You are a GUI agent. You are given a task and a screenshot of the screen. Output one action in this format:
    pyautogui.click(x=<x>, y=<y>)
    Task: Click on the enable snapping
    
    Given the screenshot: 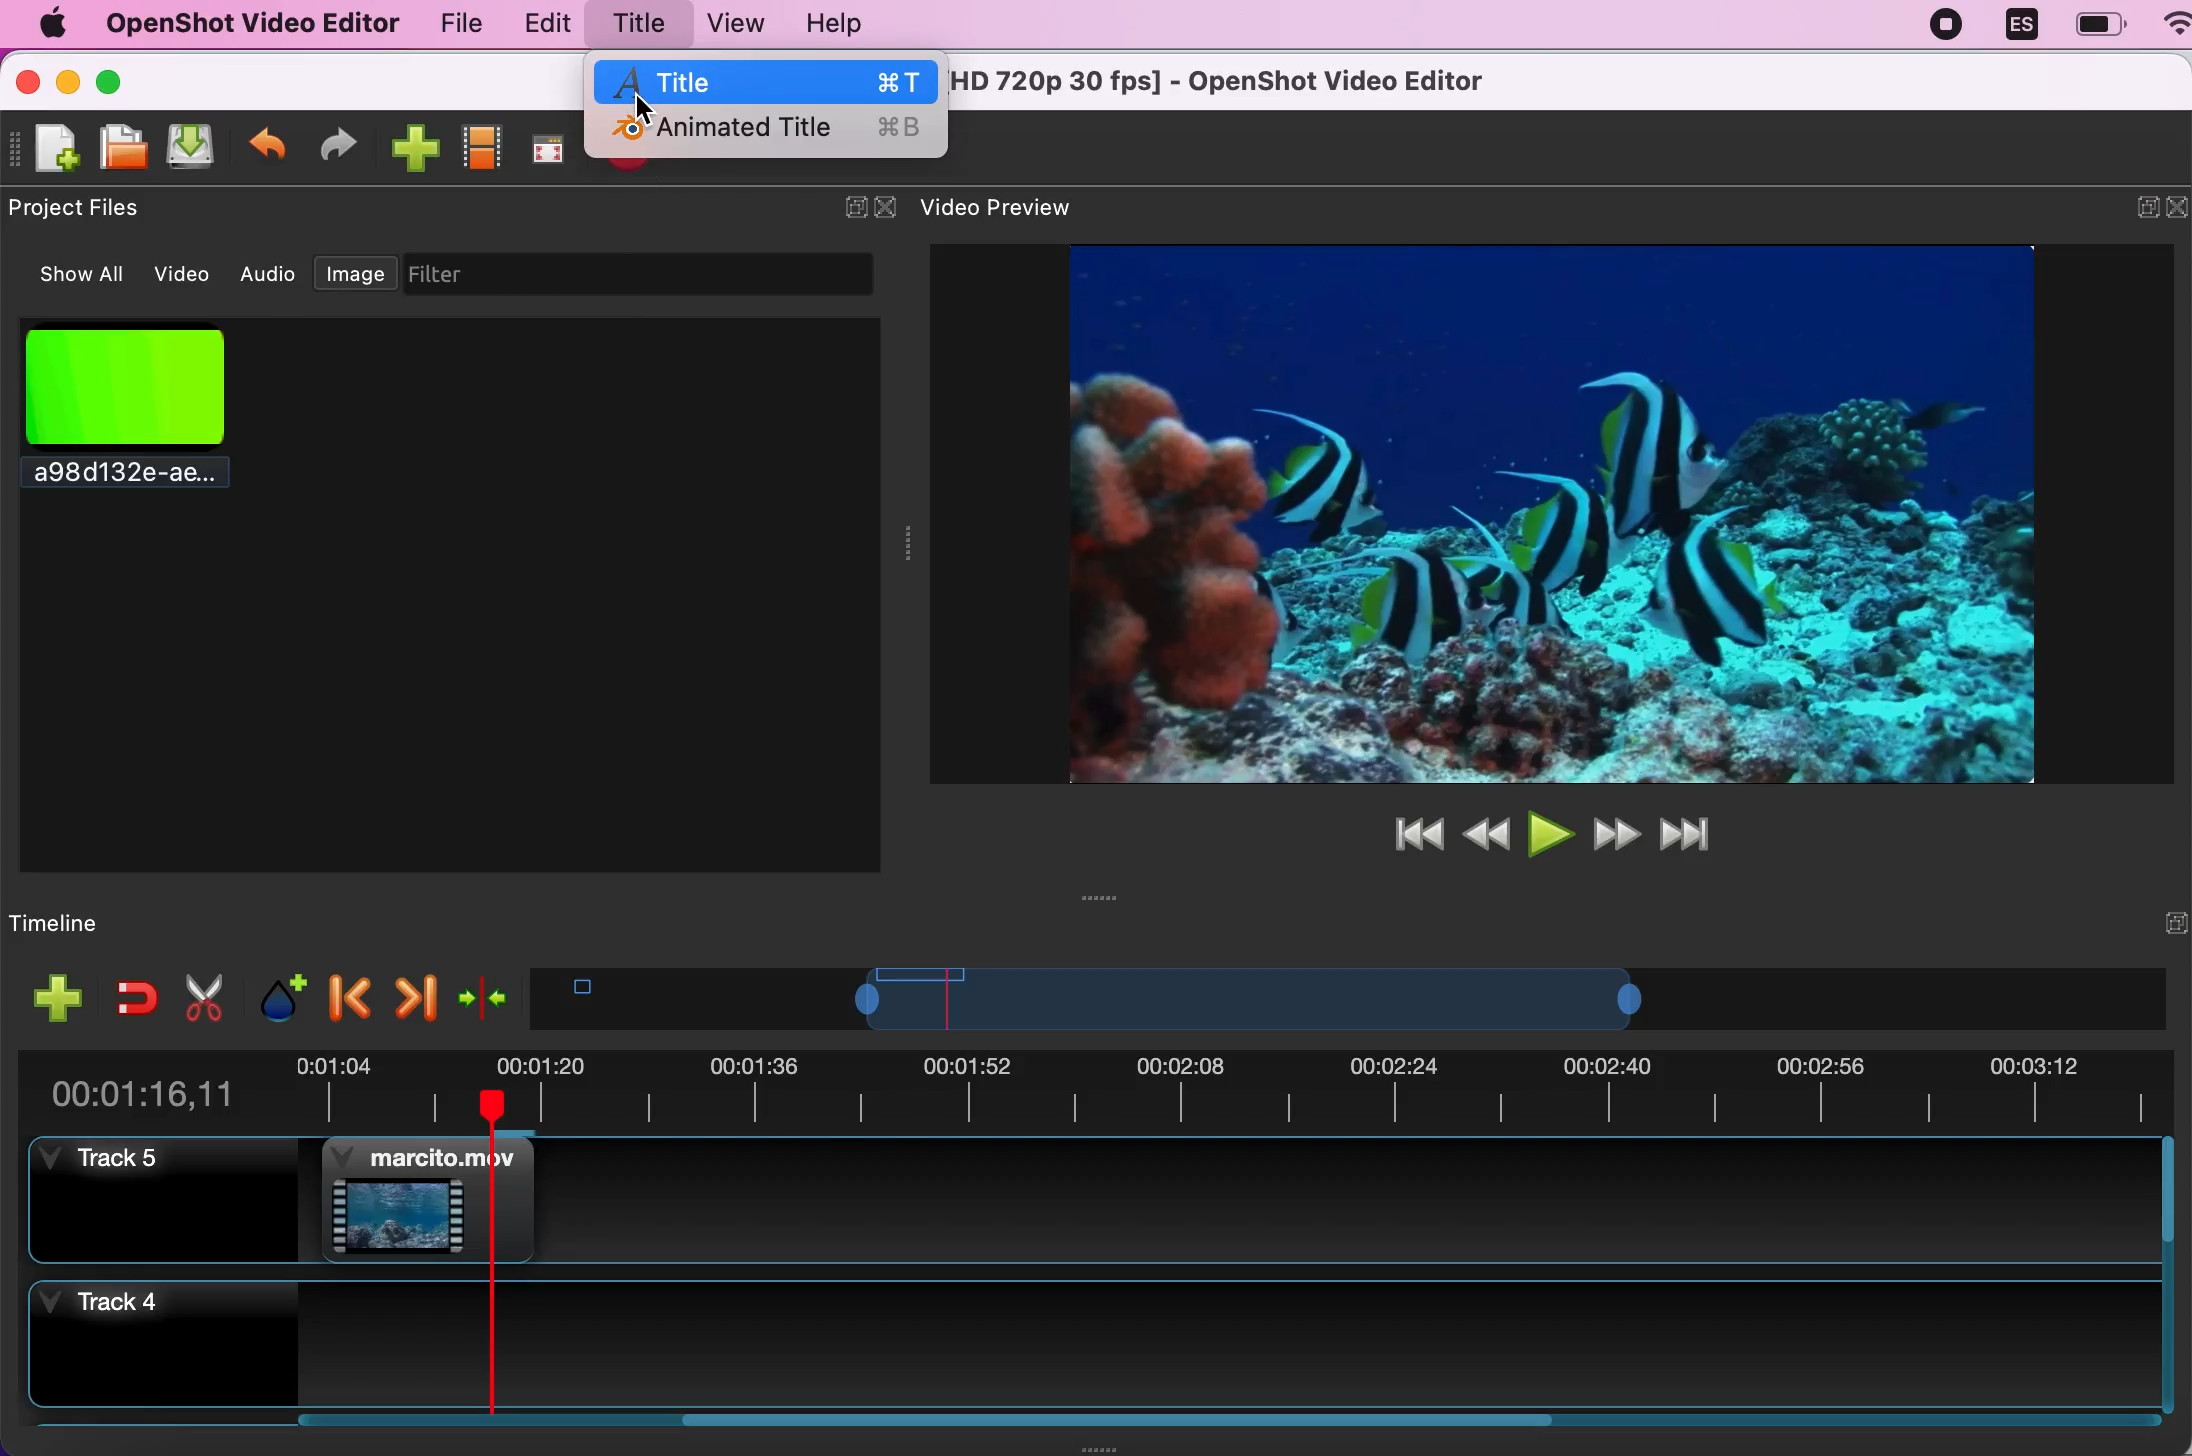 What is the action you would take?
    pyautogui.click(x=129, y=997)
    